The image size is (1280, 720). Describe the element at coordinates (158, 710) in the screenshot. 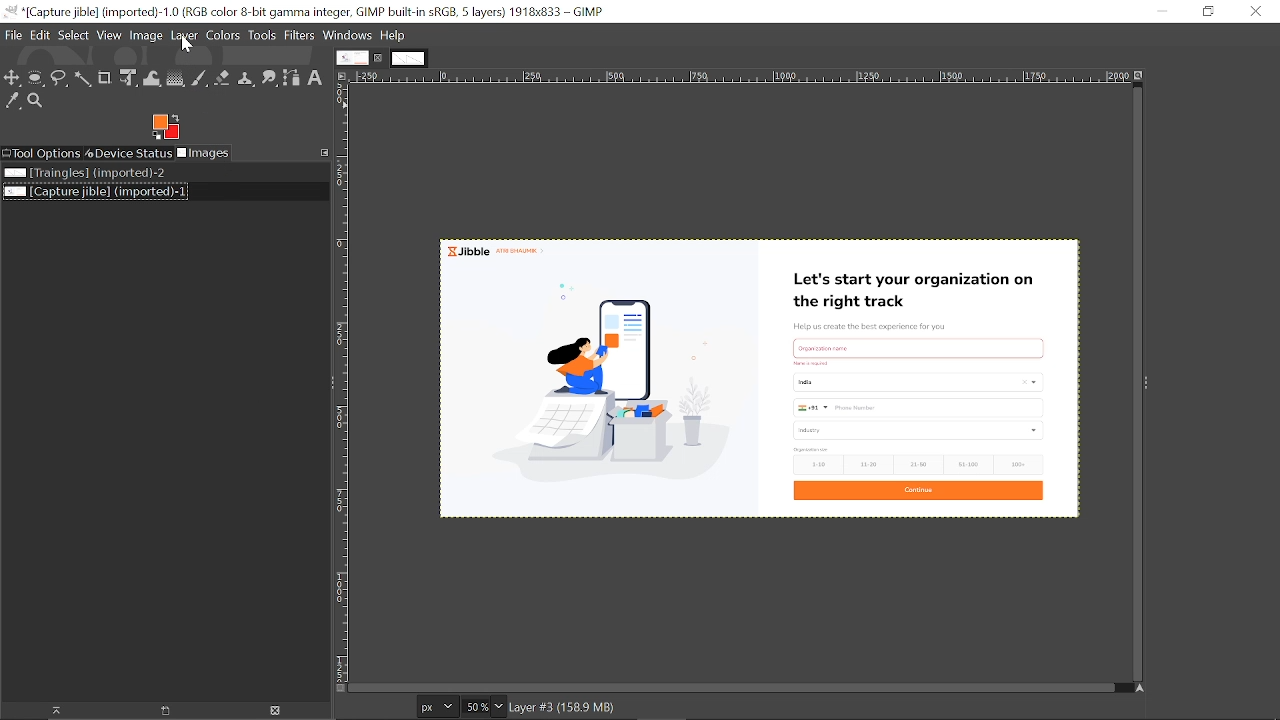

I see `Open new display for the image` at that location.